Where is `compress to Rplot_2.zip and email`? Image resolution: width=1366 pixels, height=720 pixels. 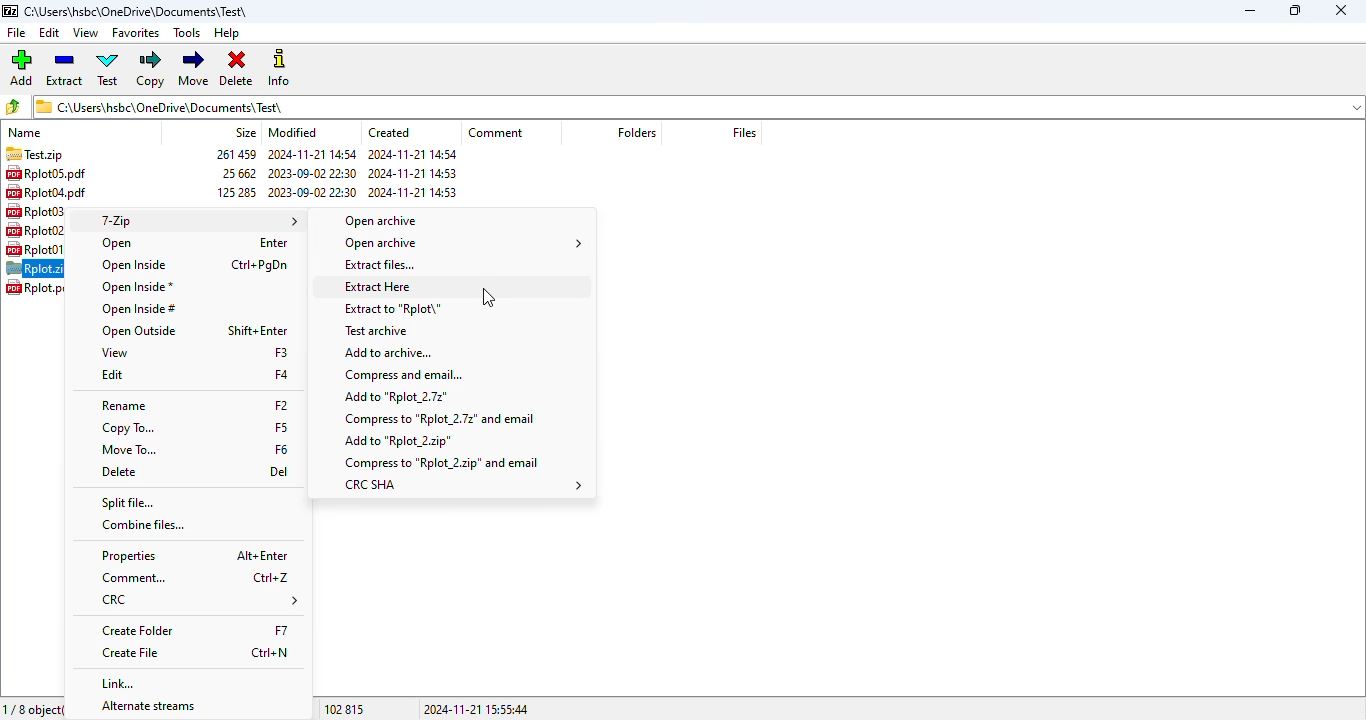
compress to Rplot_2.zip and email is located at coordinates (441, 462).